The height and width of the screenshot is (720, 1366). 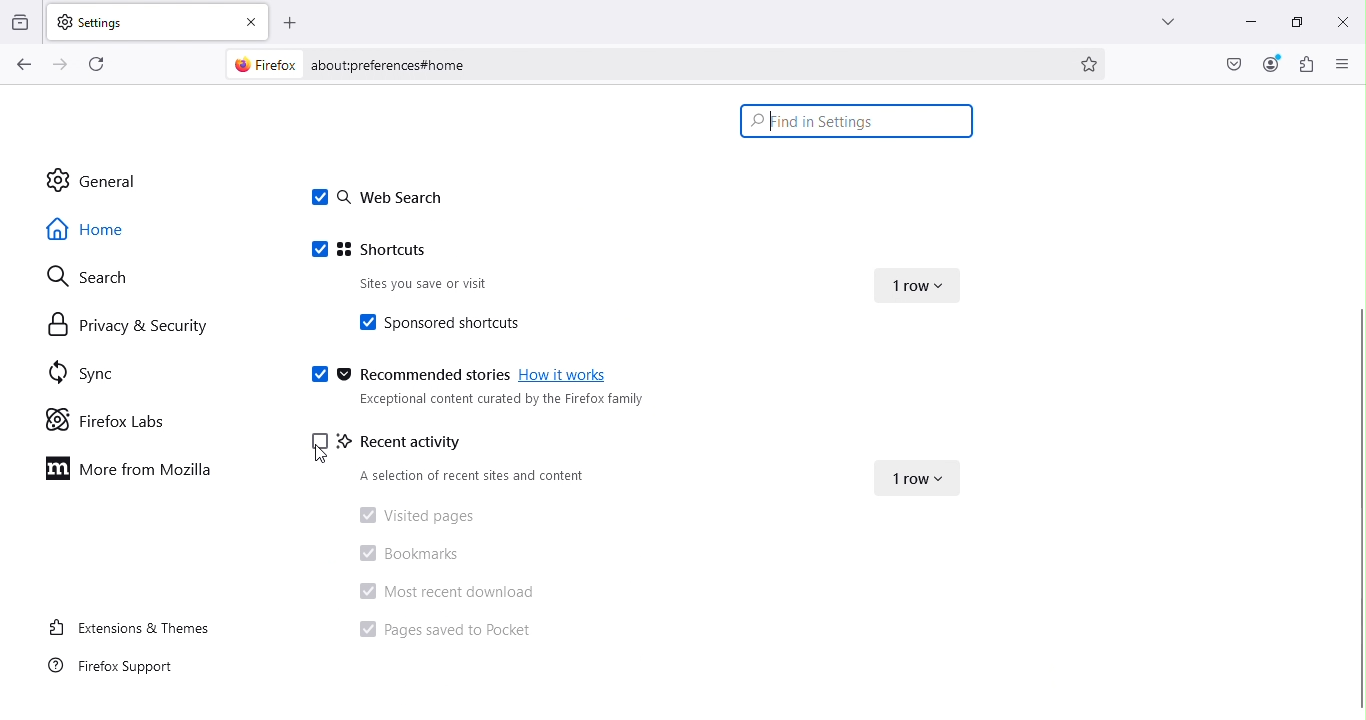 What do you see at coordinates (292, 21) in the screenshot?
I see `Open a new tab` at bounding box center [292, 21].